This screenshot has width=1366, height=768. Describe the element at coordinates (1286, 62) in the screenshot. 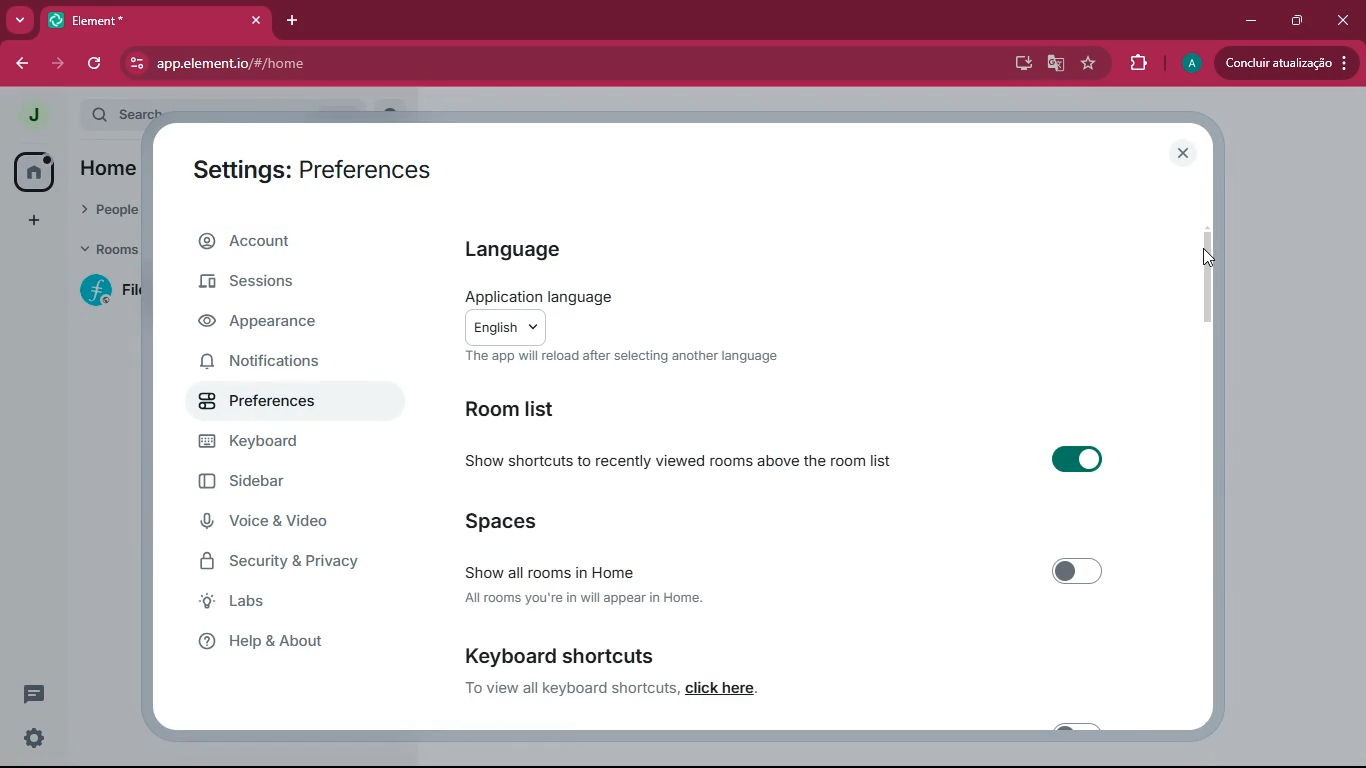

I see `concluir atualizacao` at that location.